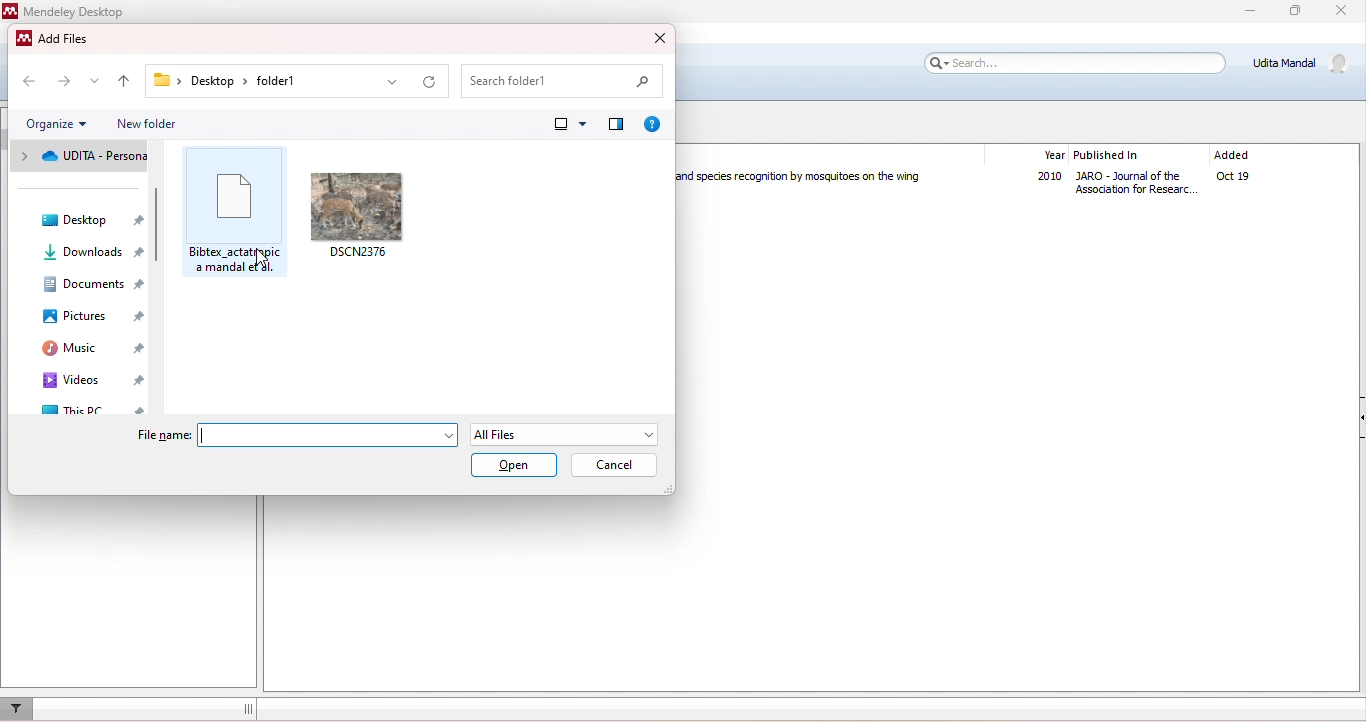 This screenshot has width=1366, height=722. I want to click on this pc, so click(95, 408).